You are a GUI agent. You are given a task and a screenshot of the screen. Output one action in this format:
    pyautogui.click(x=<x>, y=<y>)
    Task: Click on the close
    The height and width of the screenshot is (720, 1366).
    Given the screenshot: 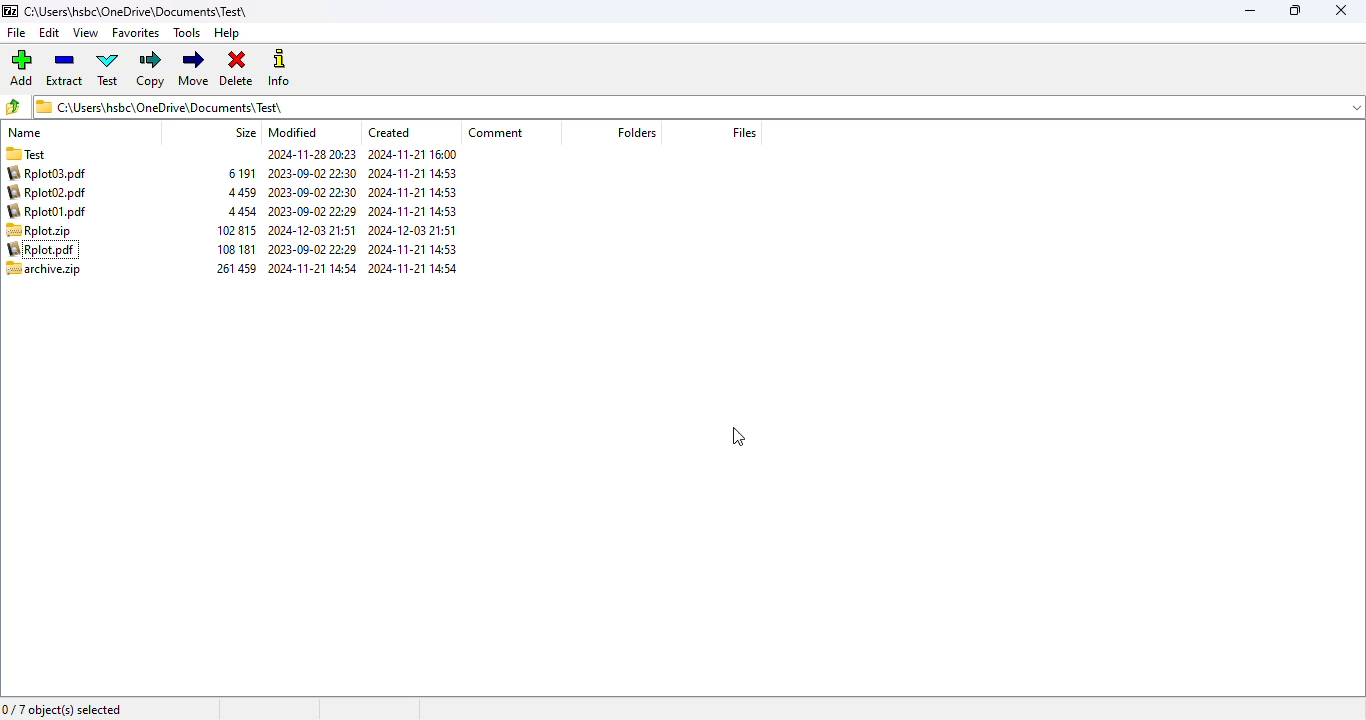 What is the action you would take?
    pyautogui.click(x=1343, y=11)
    